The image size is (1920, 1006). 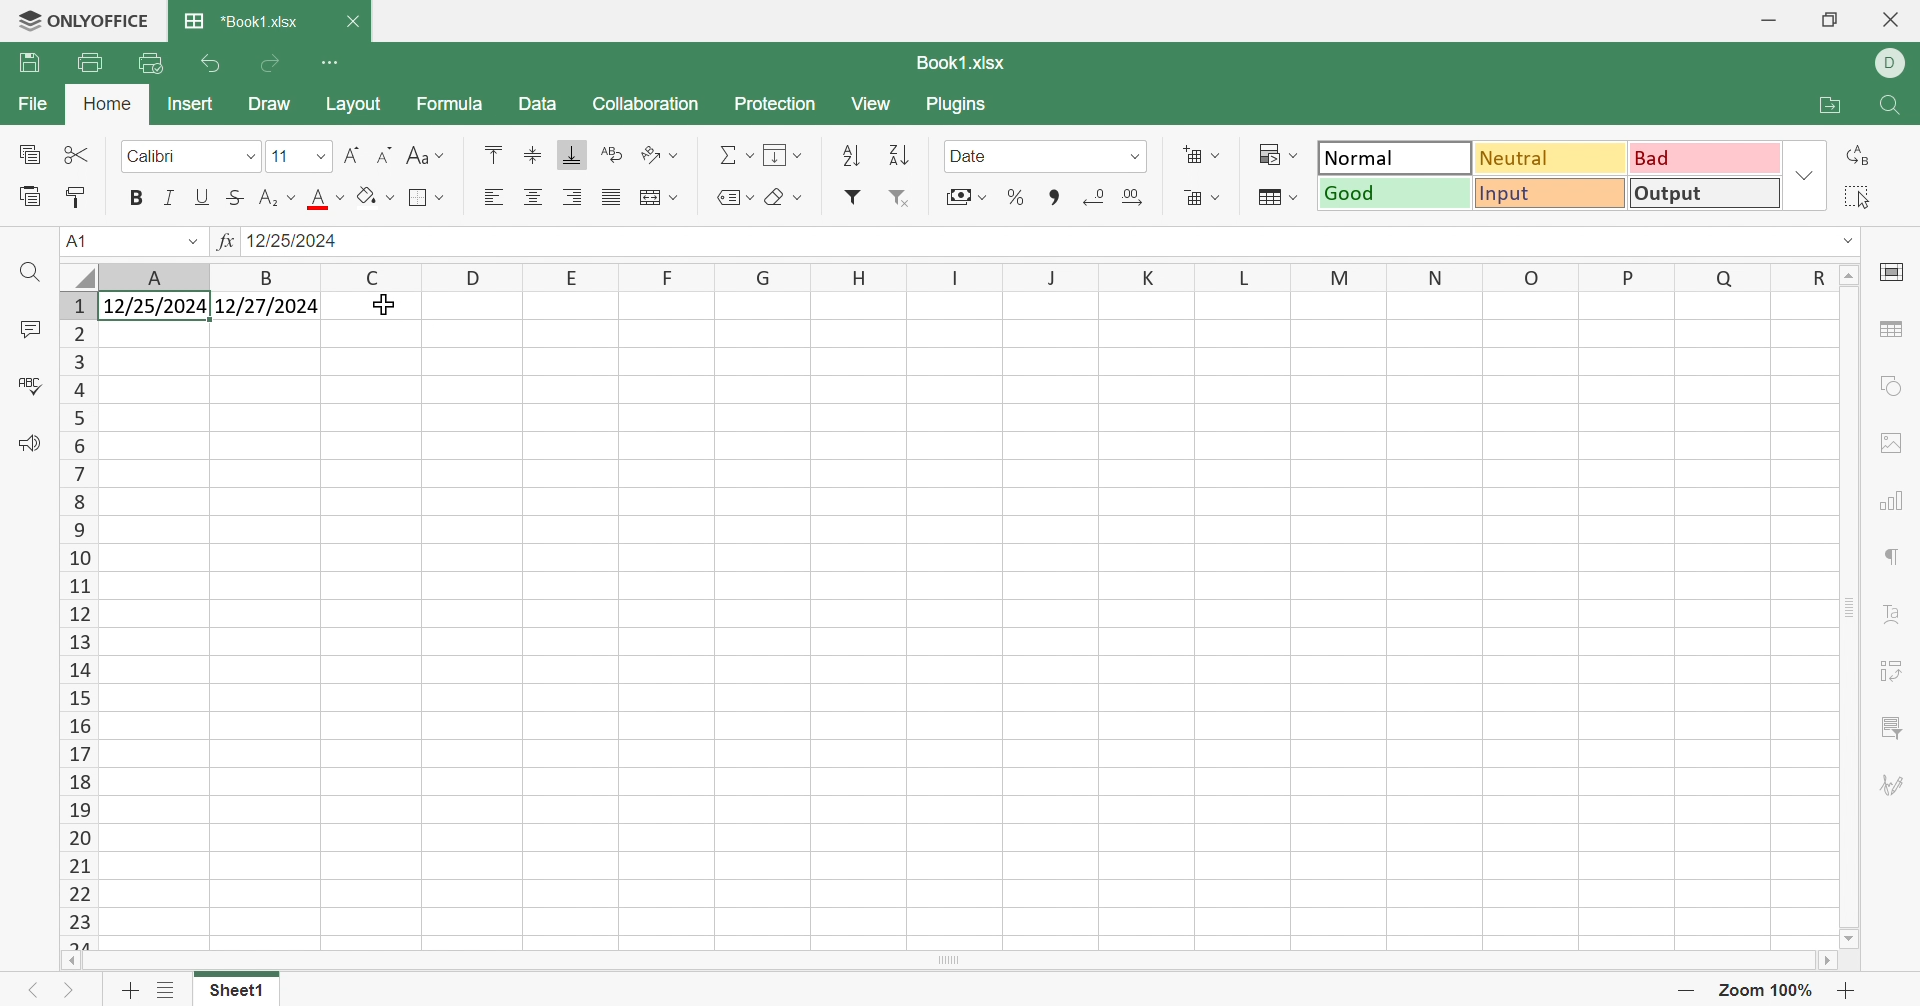 What do you see at coordinates (901, 198) in the screenshot?
I see `Remove filter` at bounding box center [901, 198].